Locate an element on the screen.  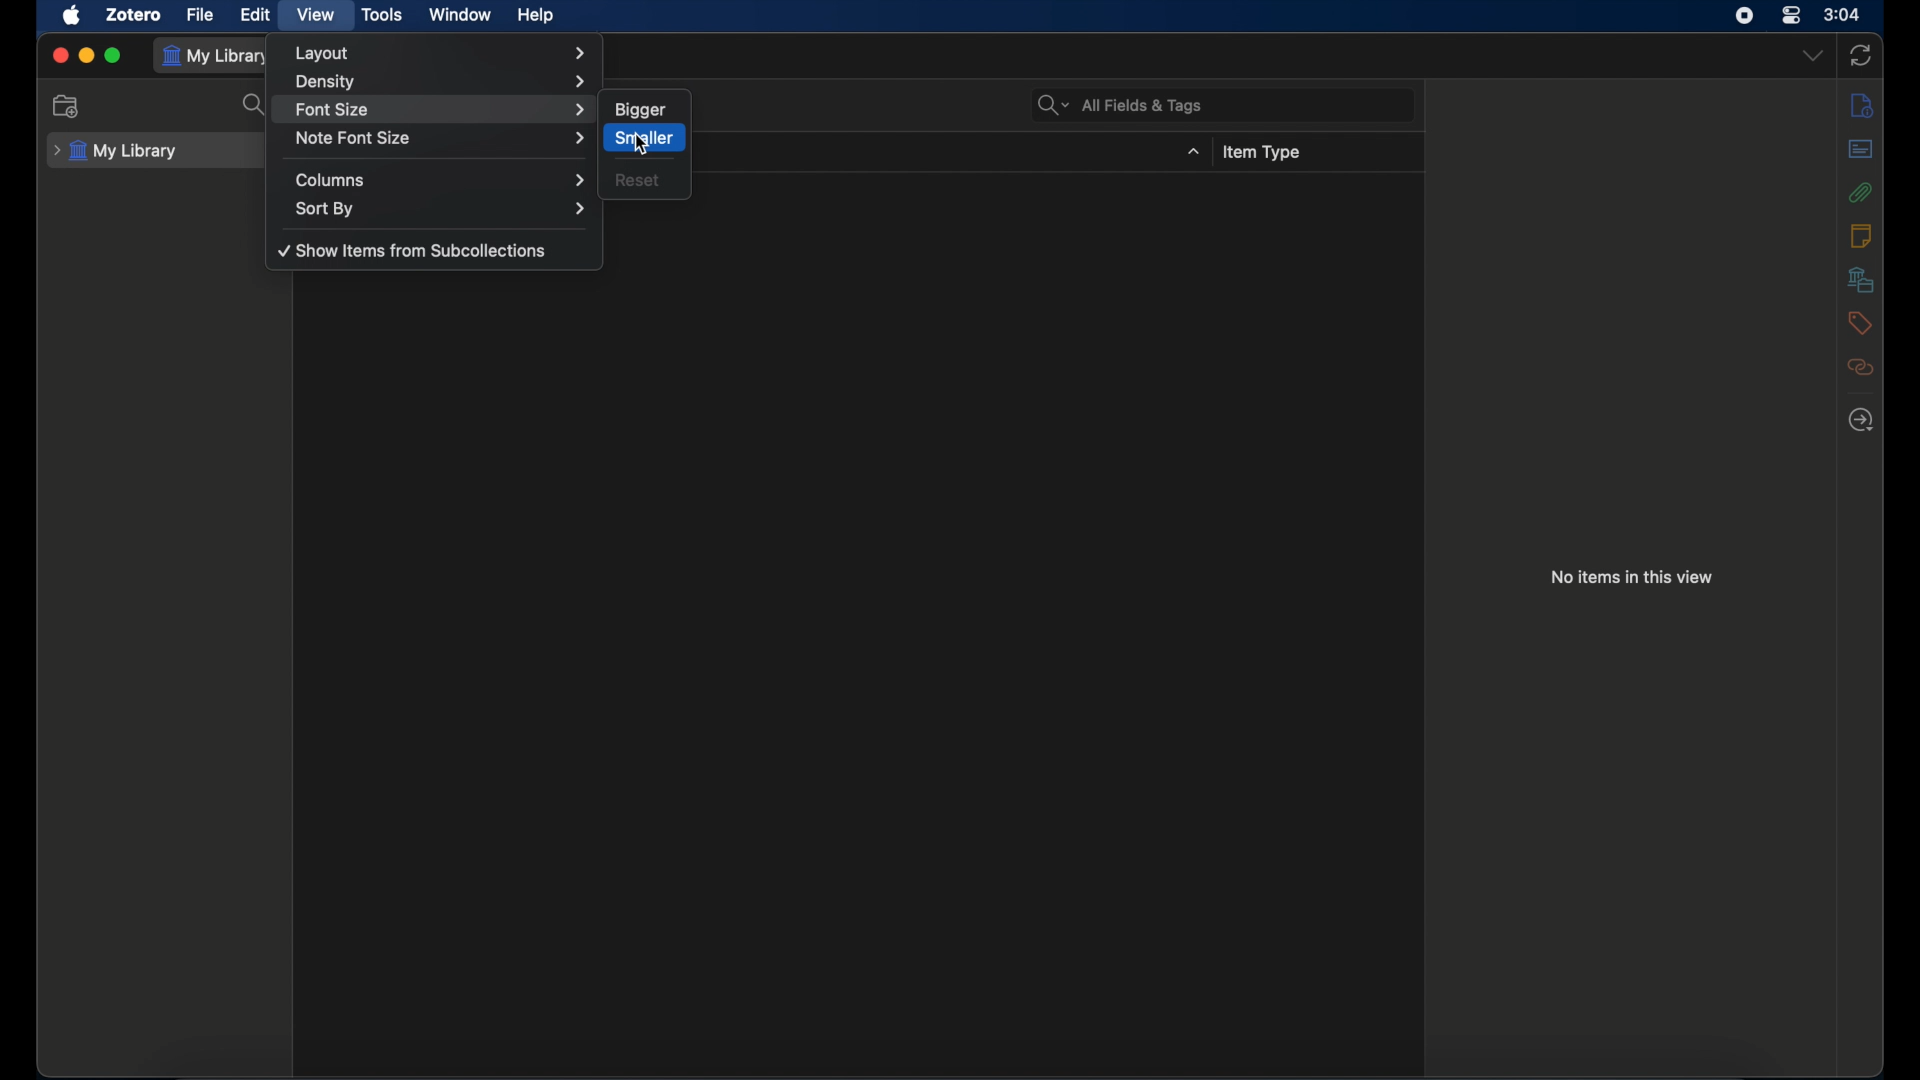
dropdown is located at coordinates (1195, 152).